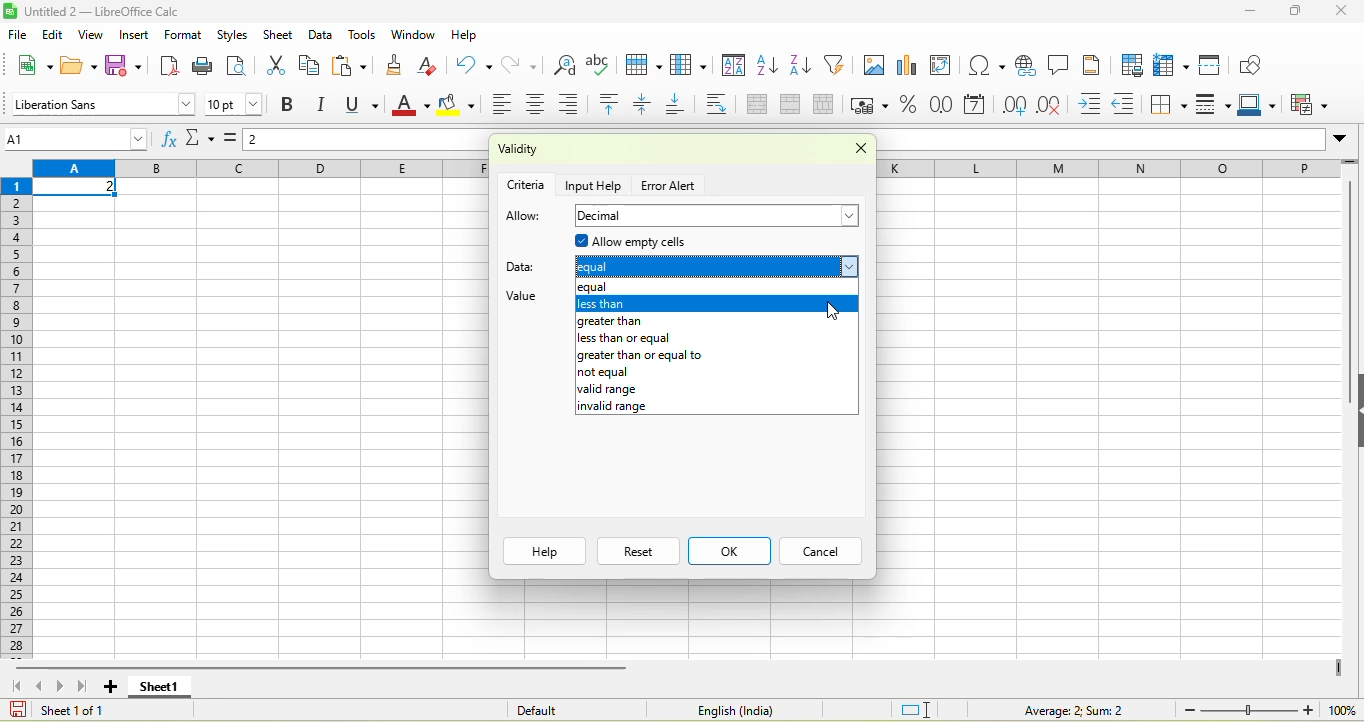 The image size is (1364, 722). I want to click on not equal, so click(713, 372).